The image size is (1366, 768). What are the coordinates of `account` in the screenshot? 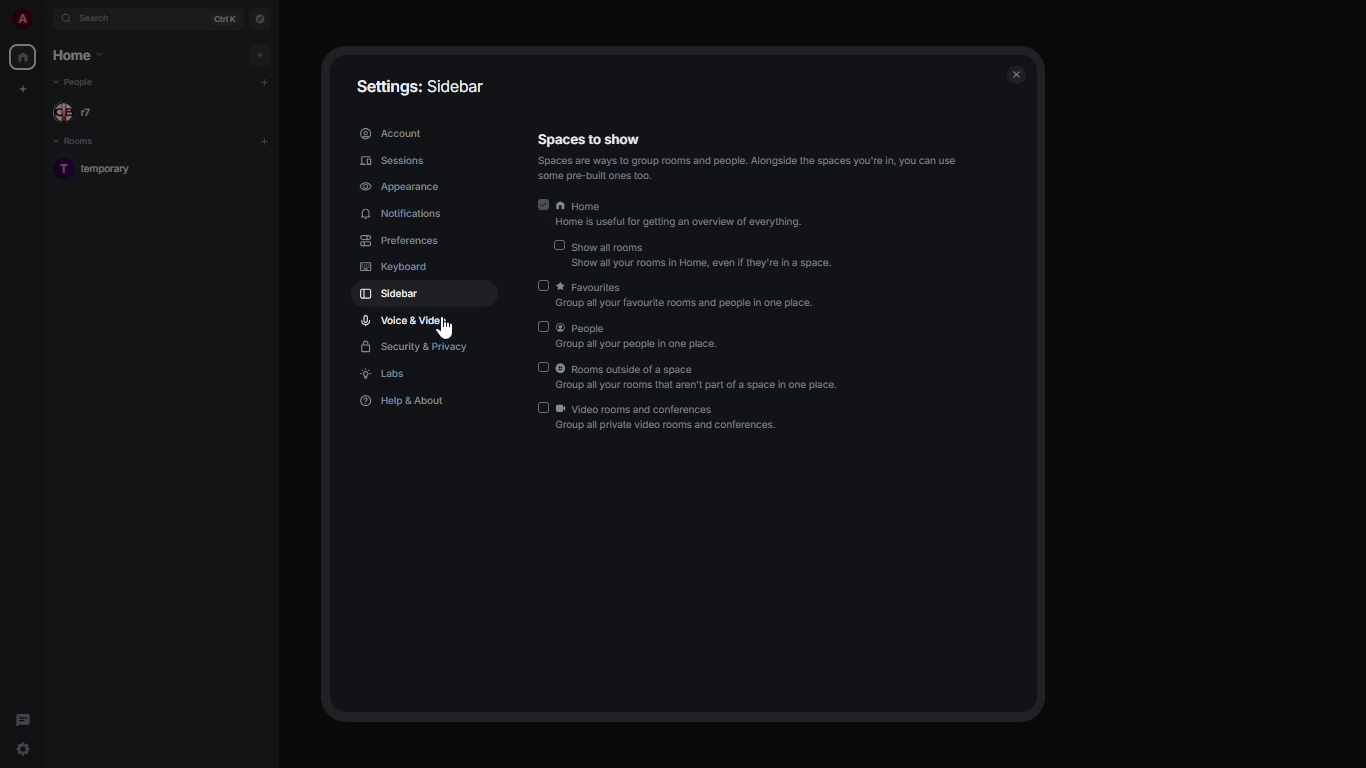 It's located at (392, 135).